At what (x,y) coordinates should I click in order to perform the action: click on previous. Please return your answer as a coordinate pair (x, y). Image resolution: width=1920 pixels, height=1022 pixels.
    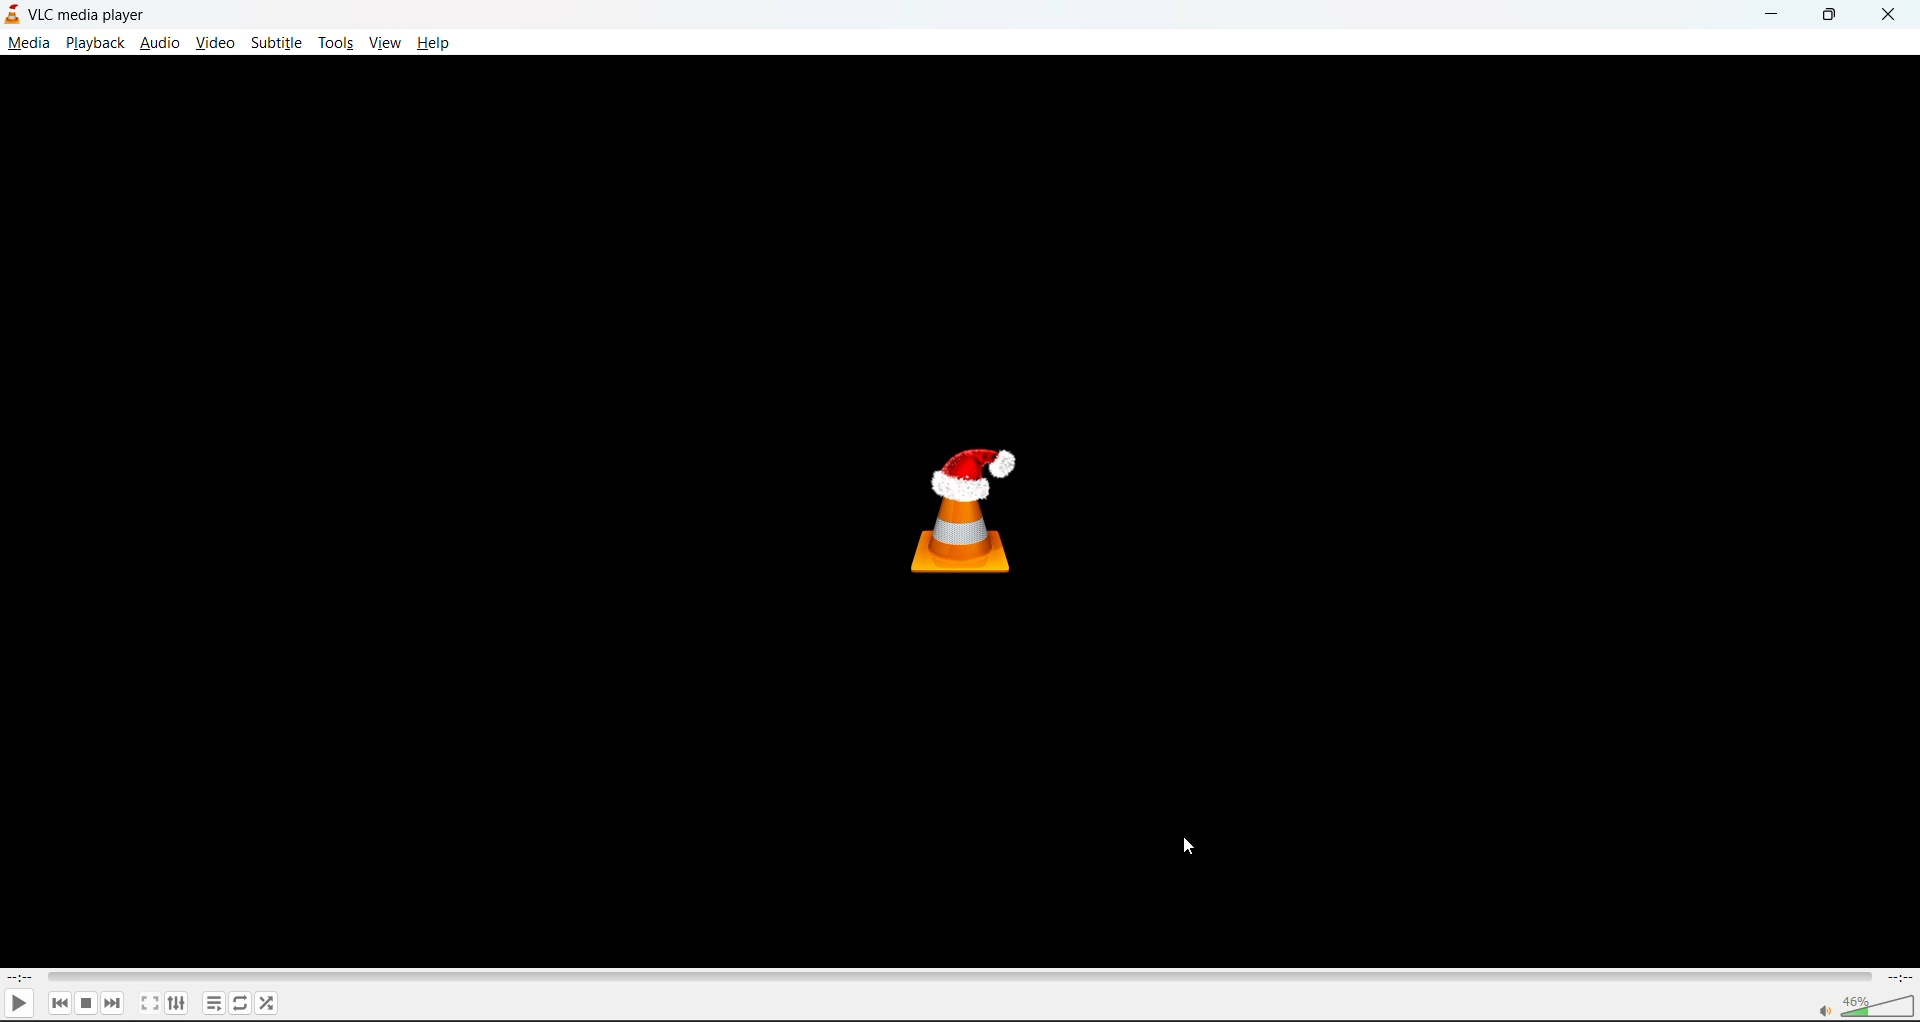
    Looking at the image, I should click on (59, 1004).